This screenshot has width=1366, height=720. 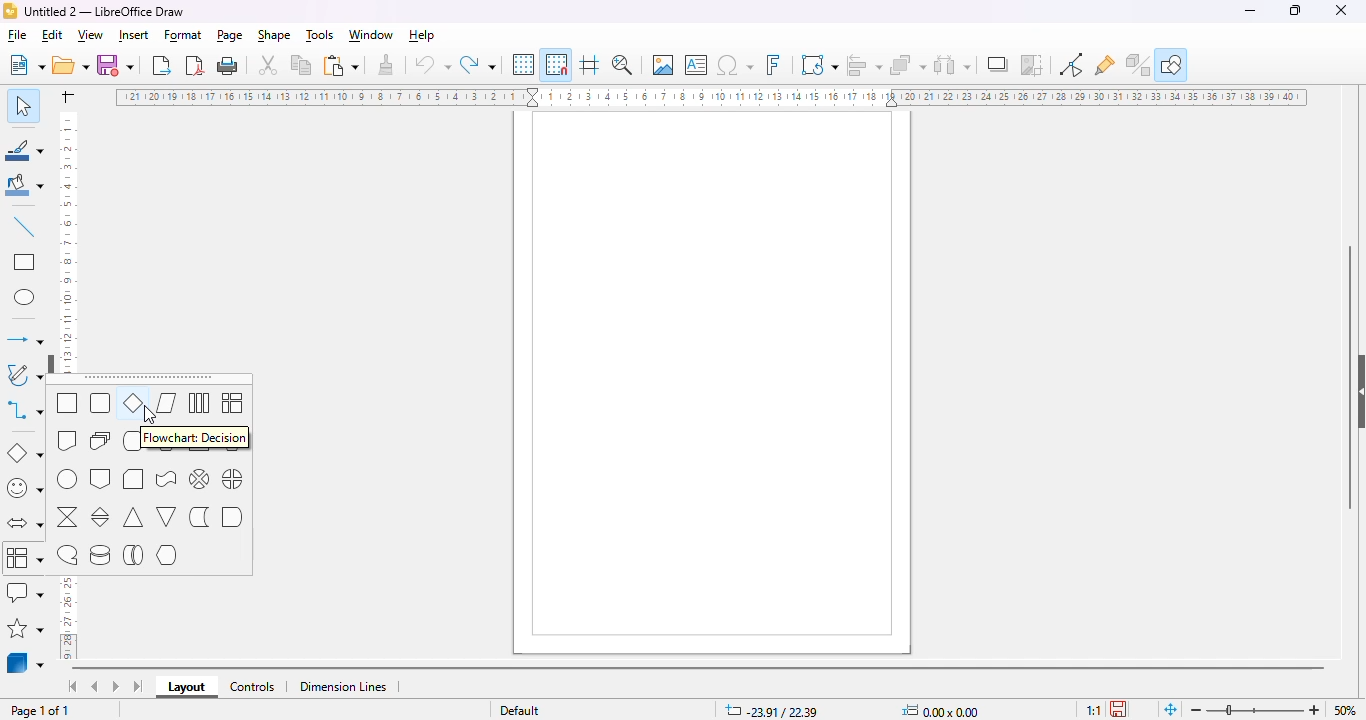 I want to click on fit page to current window, so click(x=1170, y=709).